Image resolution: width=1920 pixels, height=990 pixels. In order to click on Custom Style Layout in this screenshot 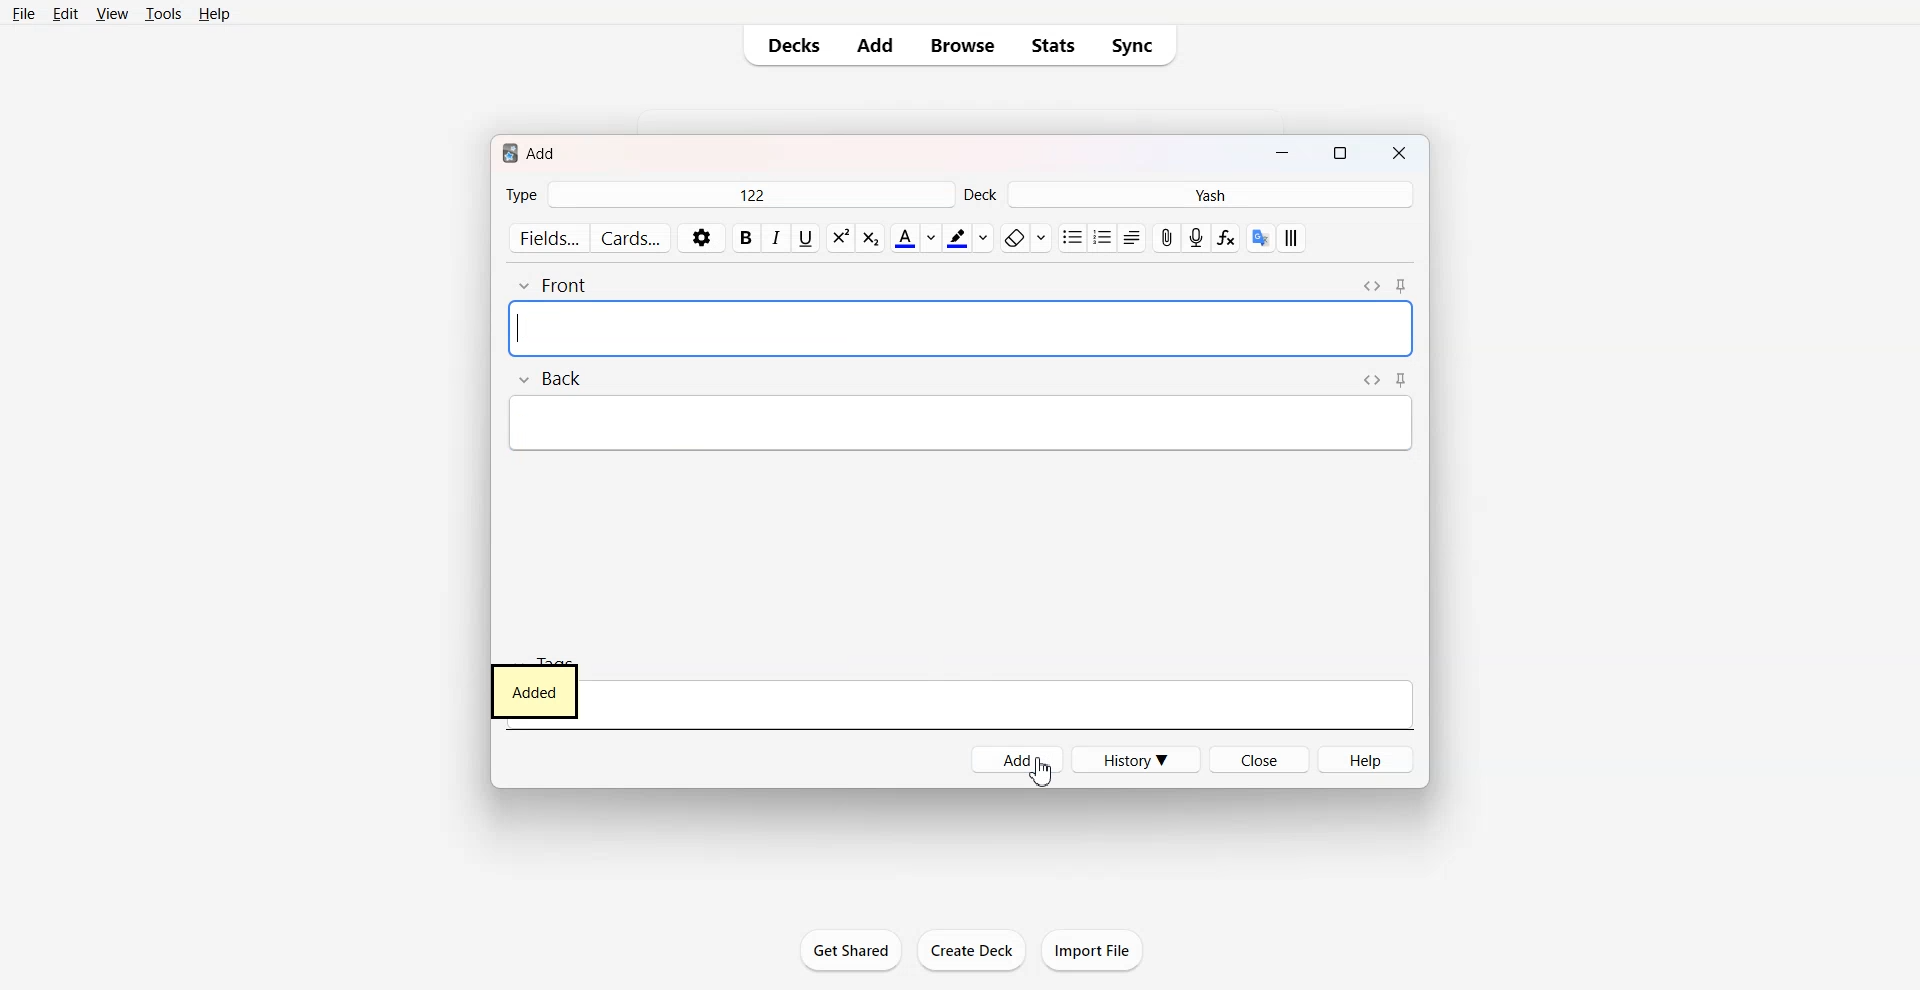, I will do `click(1292, 238)`.